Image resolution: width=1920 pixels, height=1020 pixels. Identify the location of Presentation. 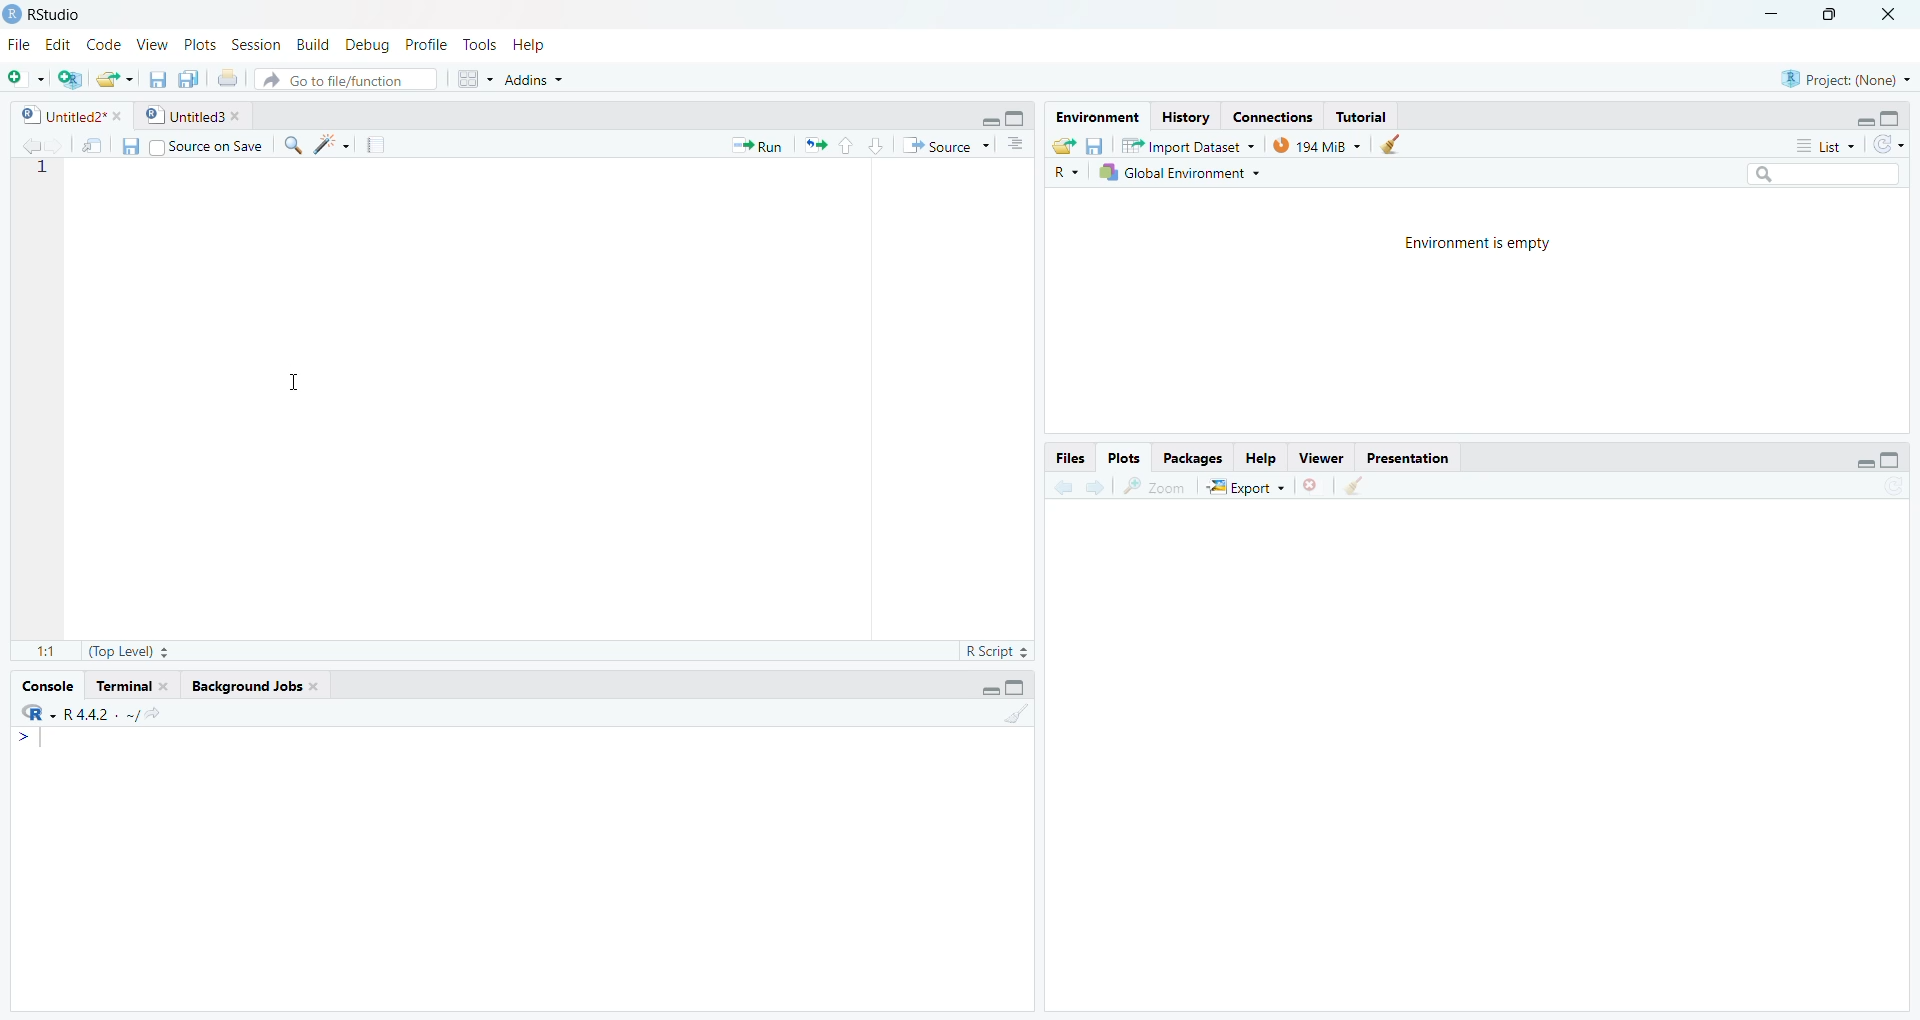
(1409, 456).